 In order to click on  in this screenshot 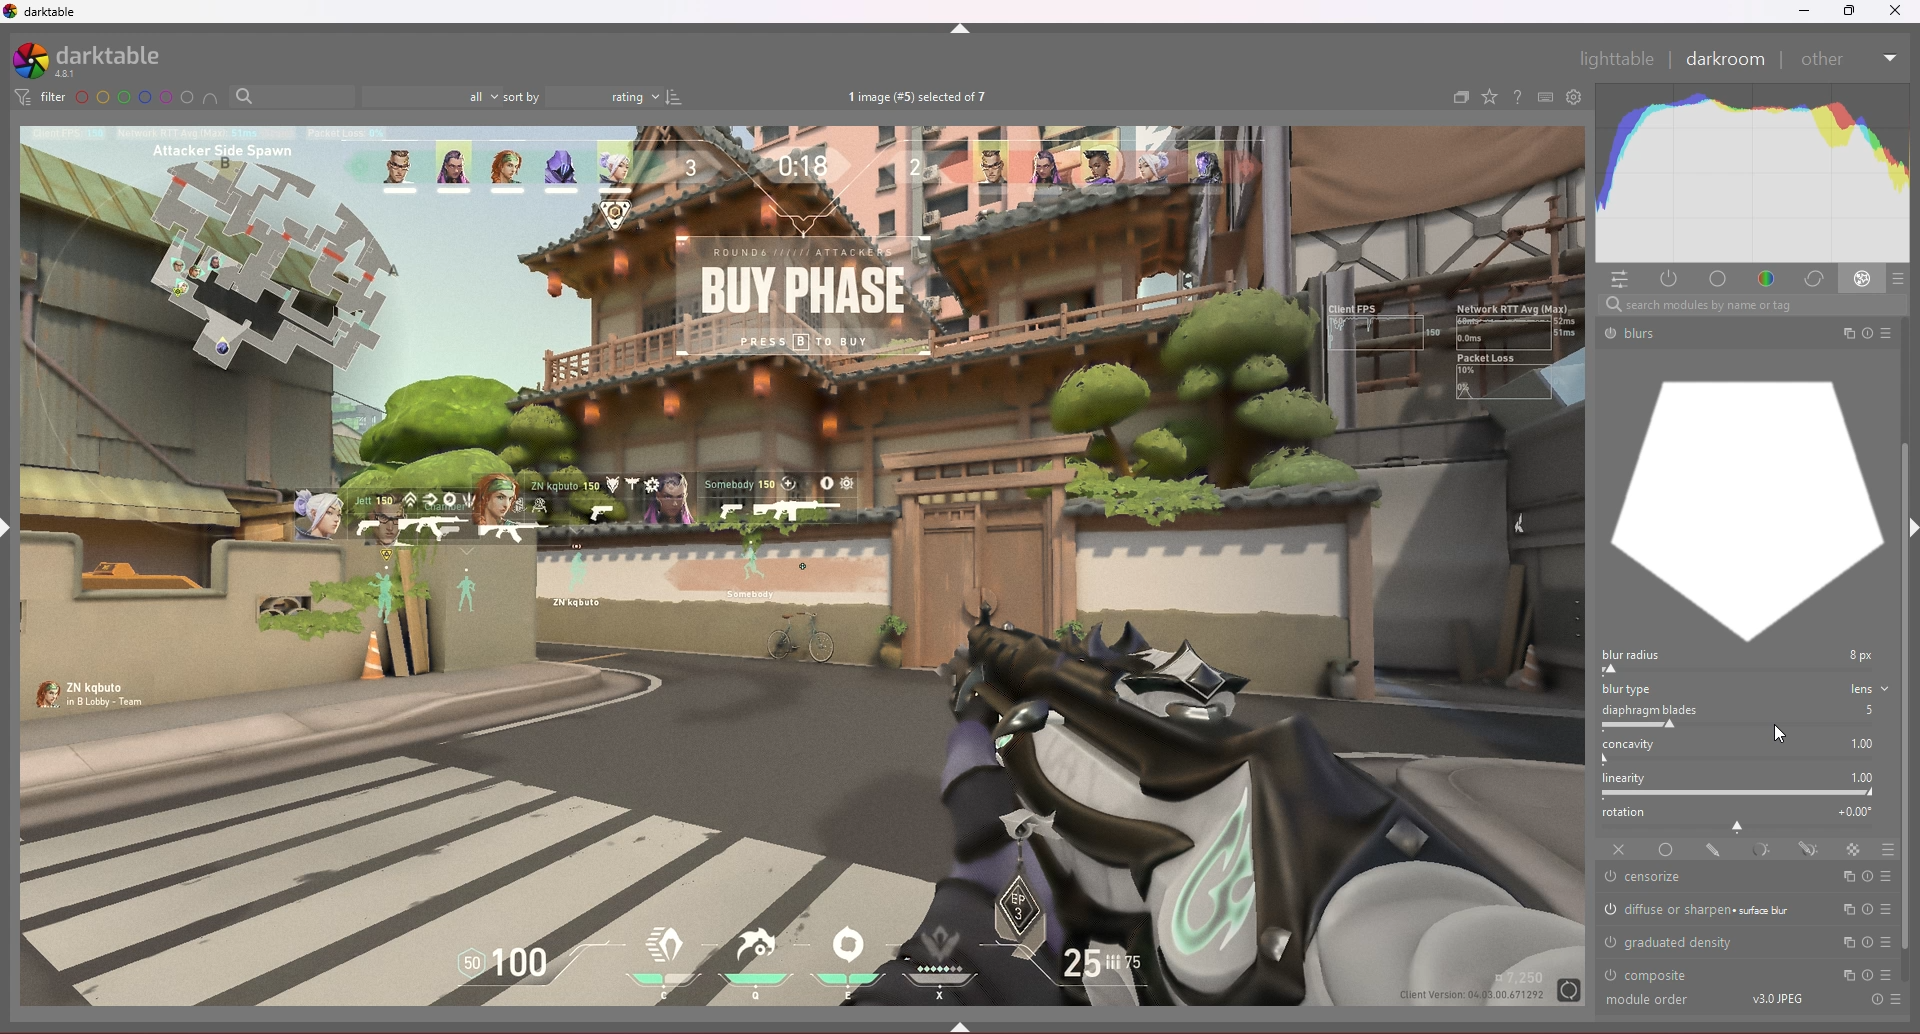, I will do `click(1896, 11)`.